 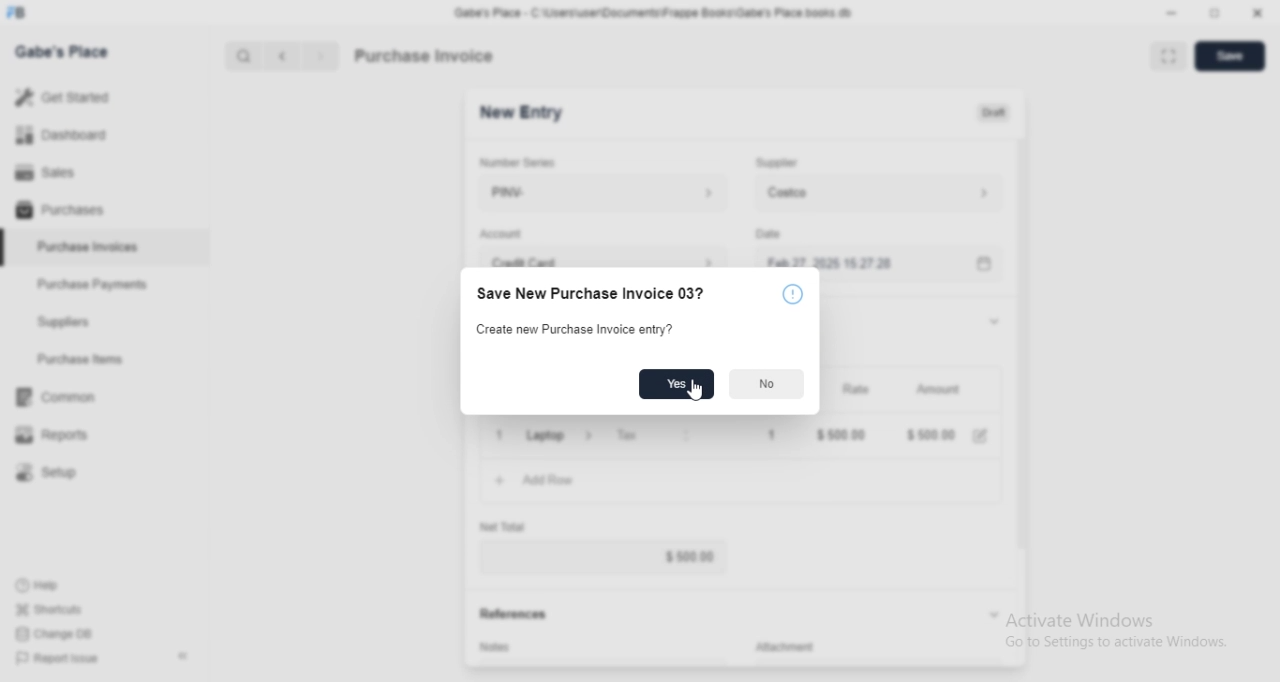 I want to click on Previous button, so click(x=283, y=56).